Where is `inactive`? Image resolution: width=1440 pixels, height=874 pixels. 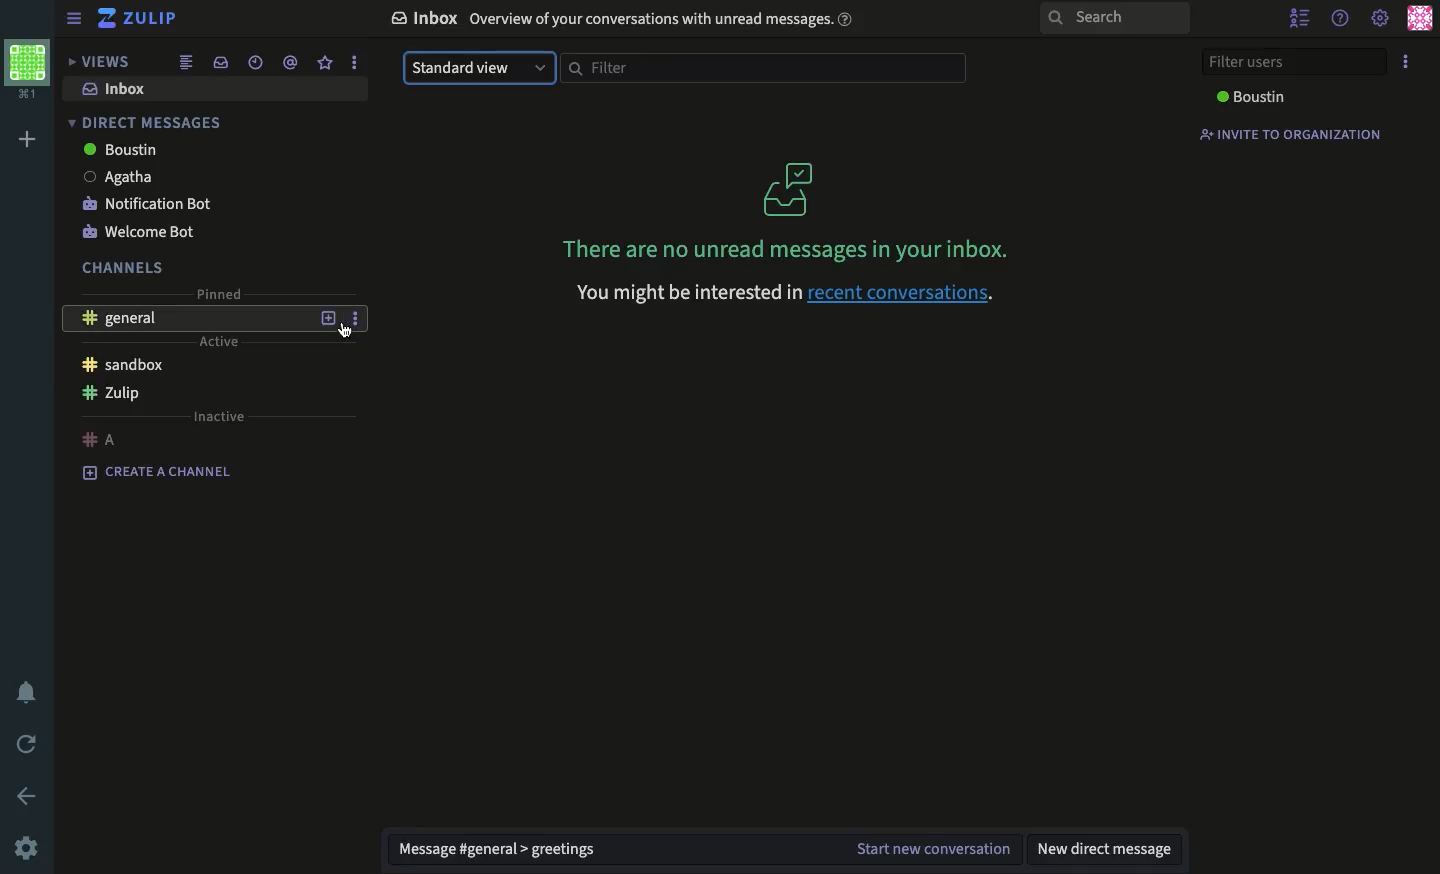
inactive is located at coordinates (217, 417).